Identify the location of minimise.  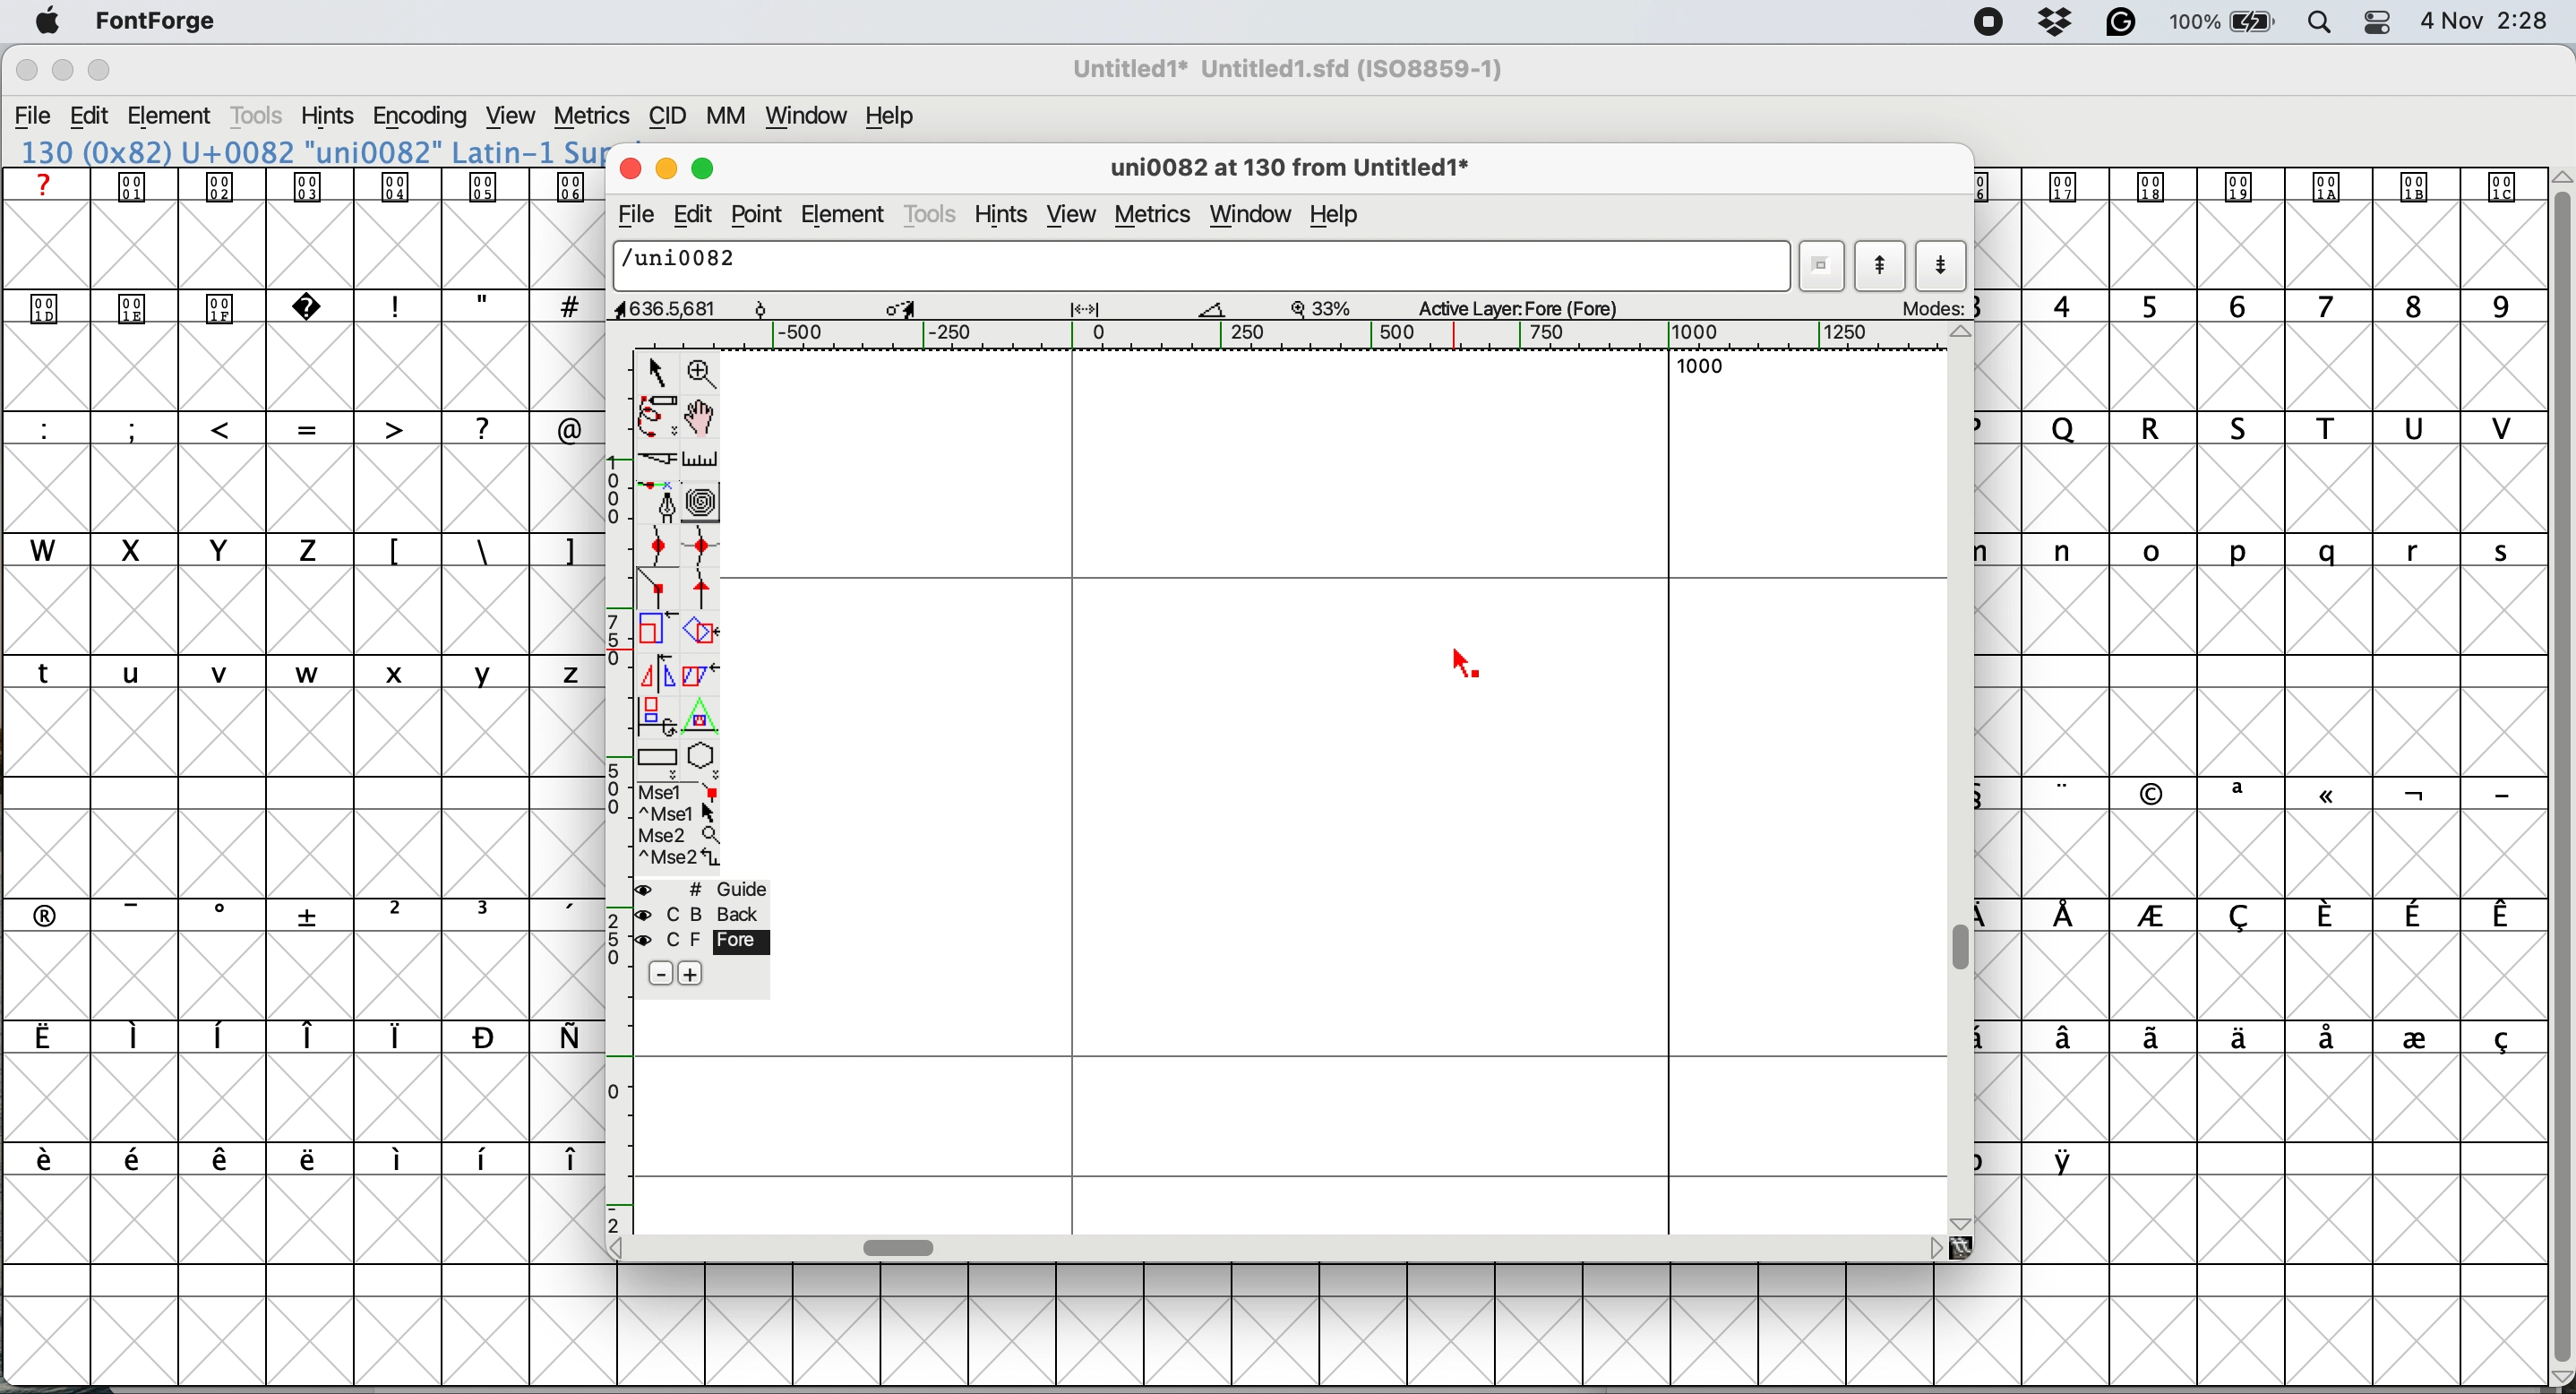
(663, 166).